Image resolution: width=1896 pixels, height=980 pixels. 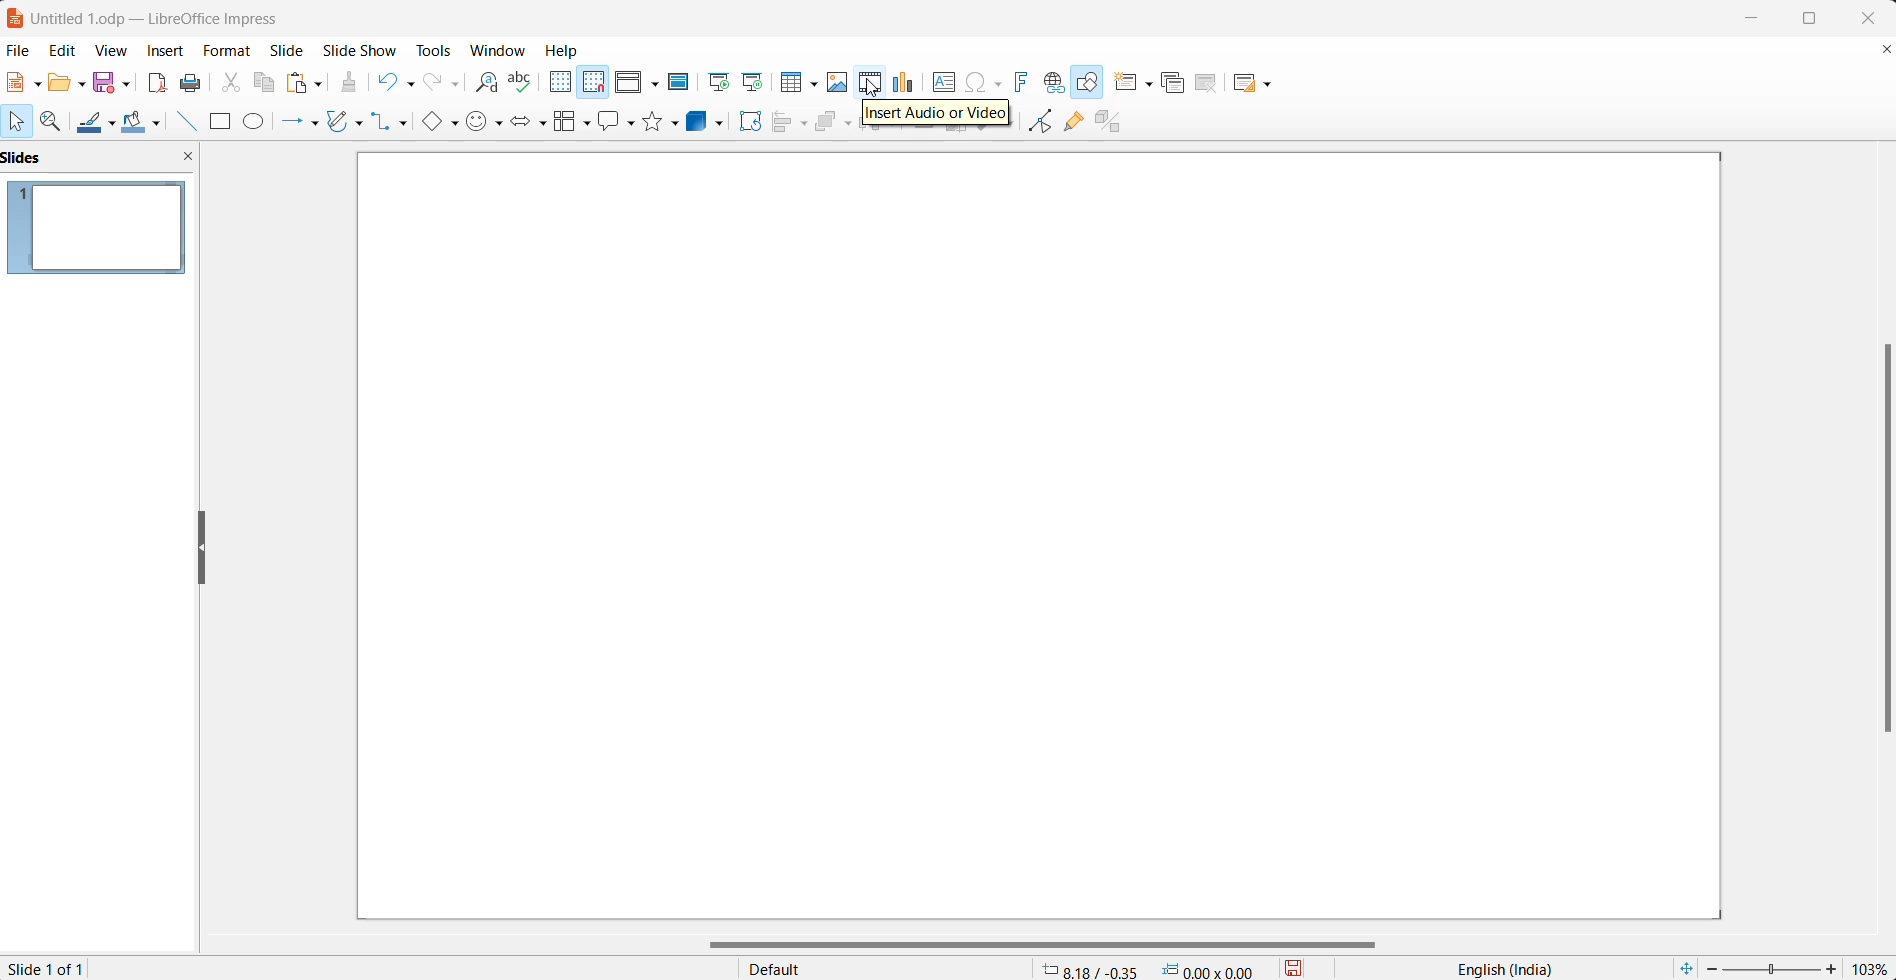 I want to click on close, so click(x=1867, y=18).